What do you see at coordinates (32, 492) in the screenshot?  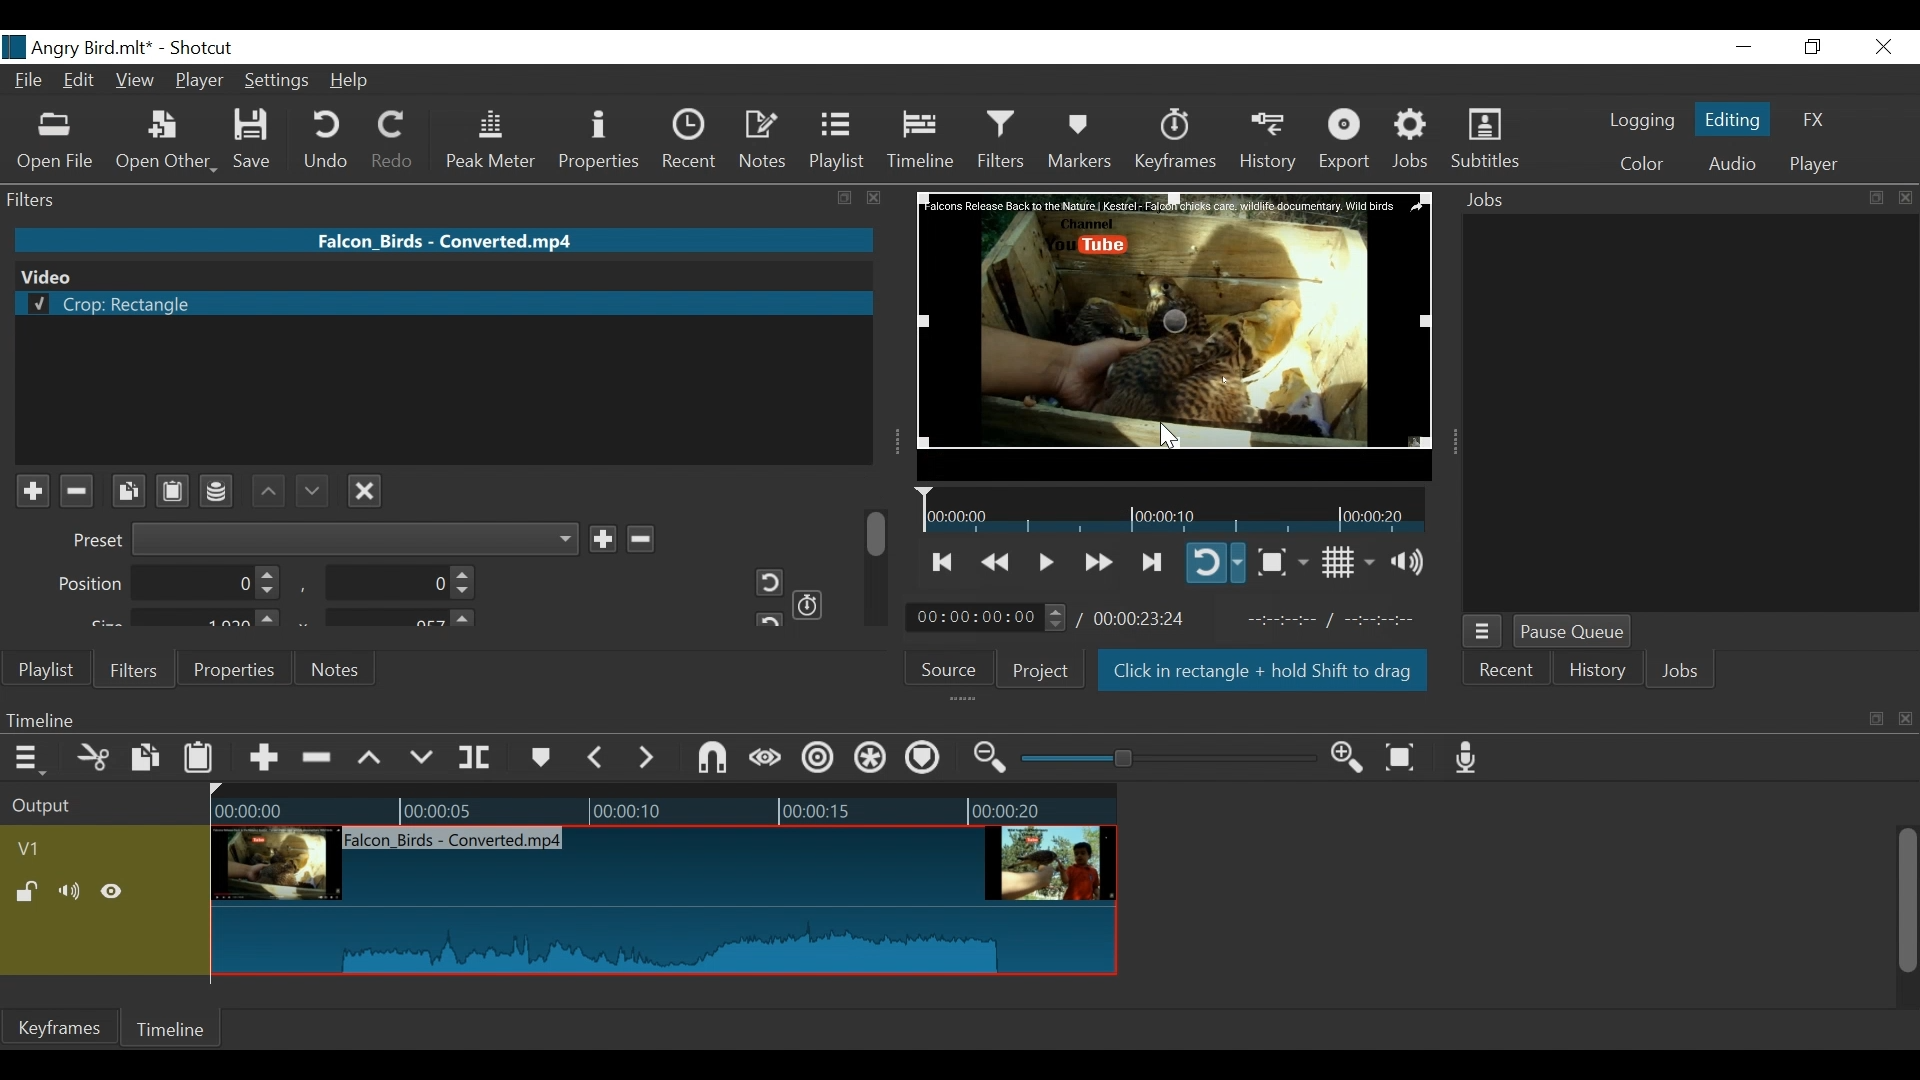 I see `Plus` at bounding box center [32, 492].